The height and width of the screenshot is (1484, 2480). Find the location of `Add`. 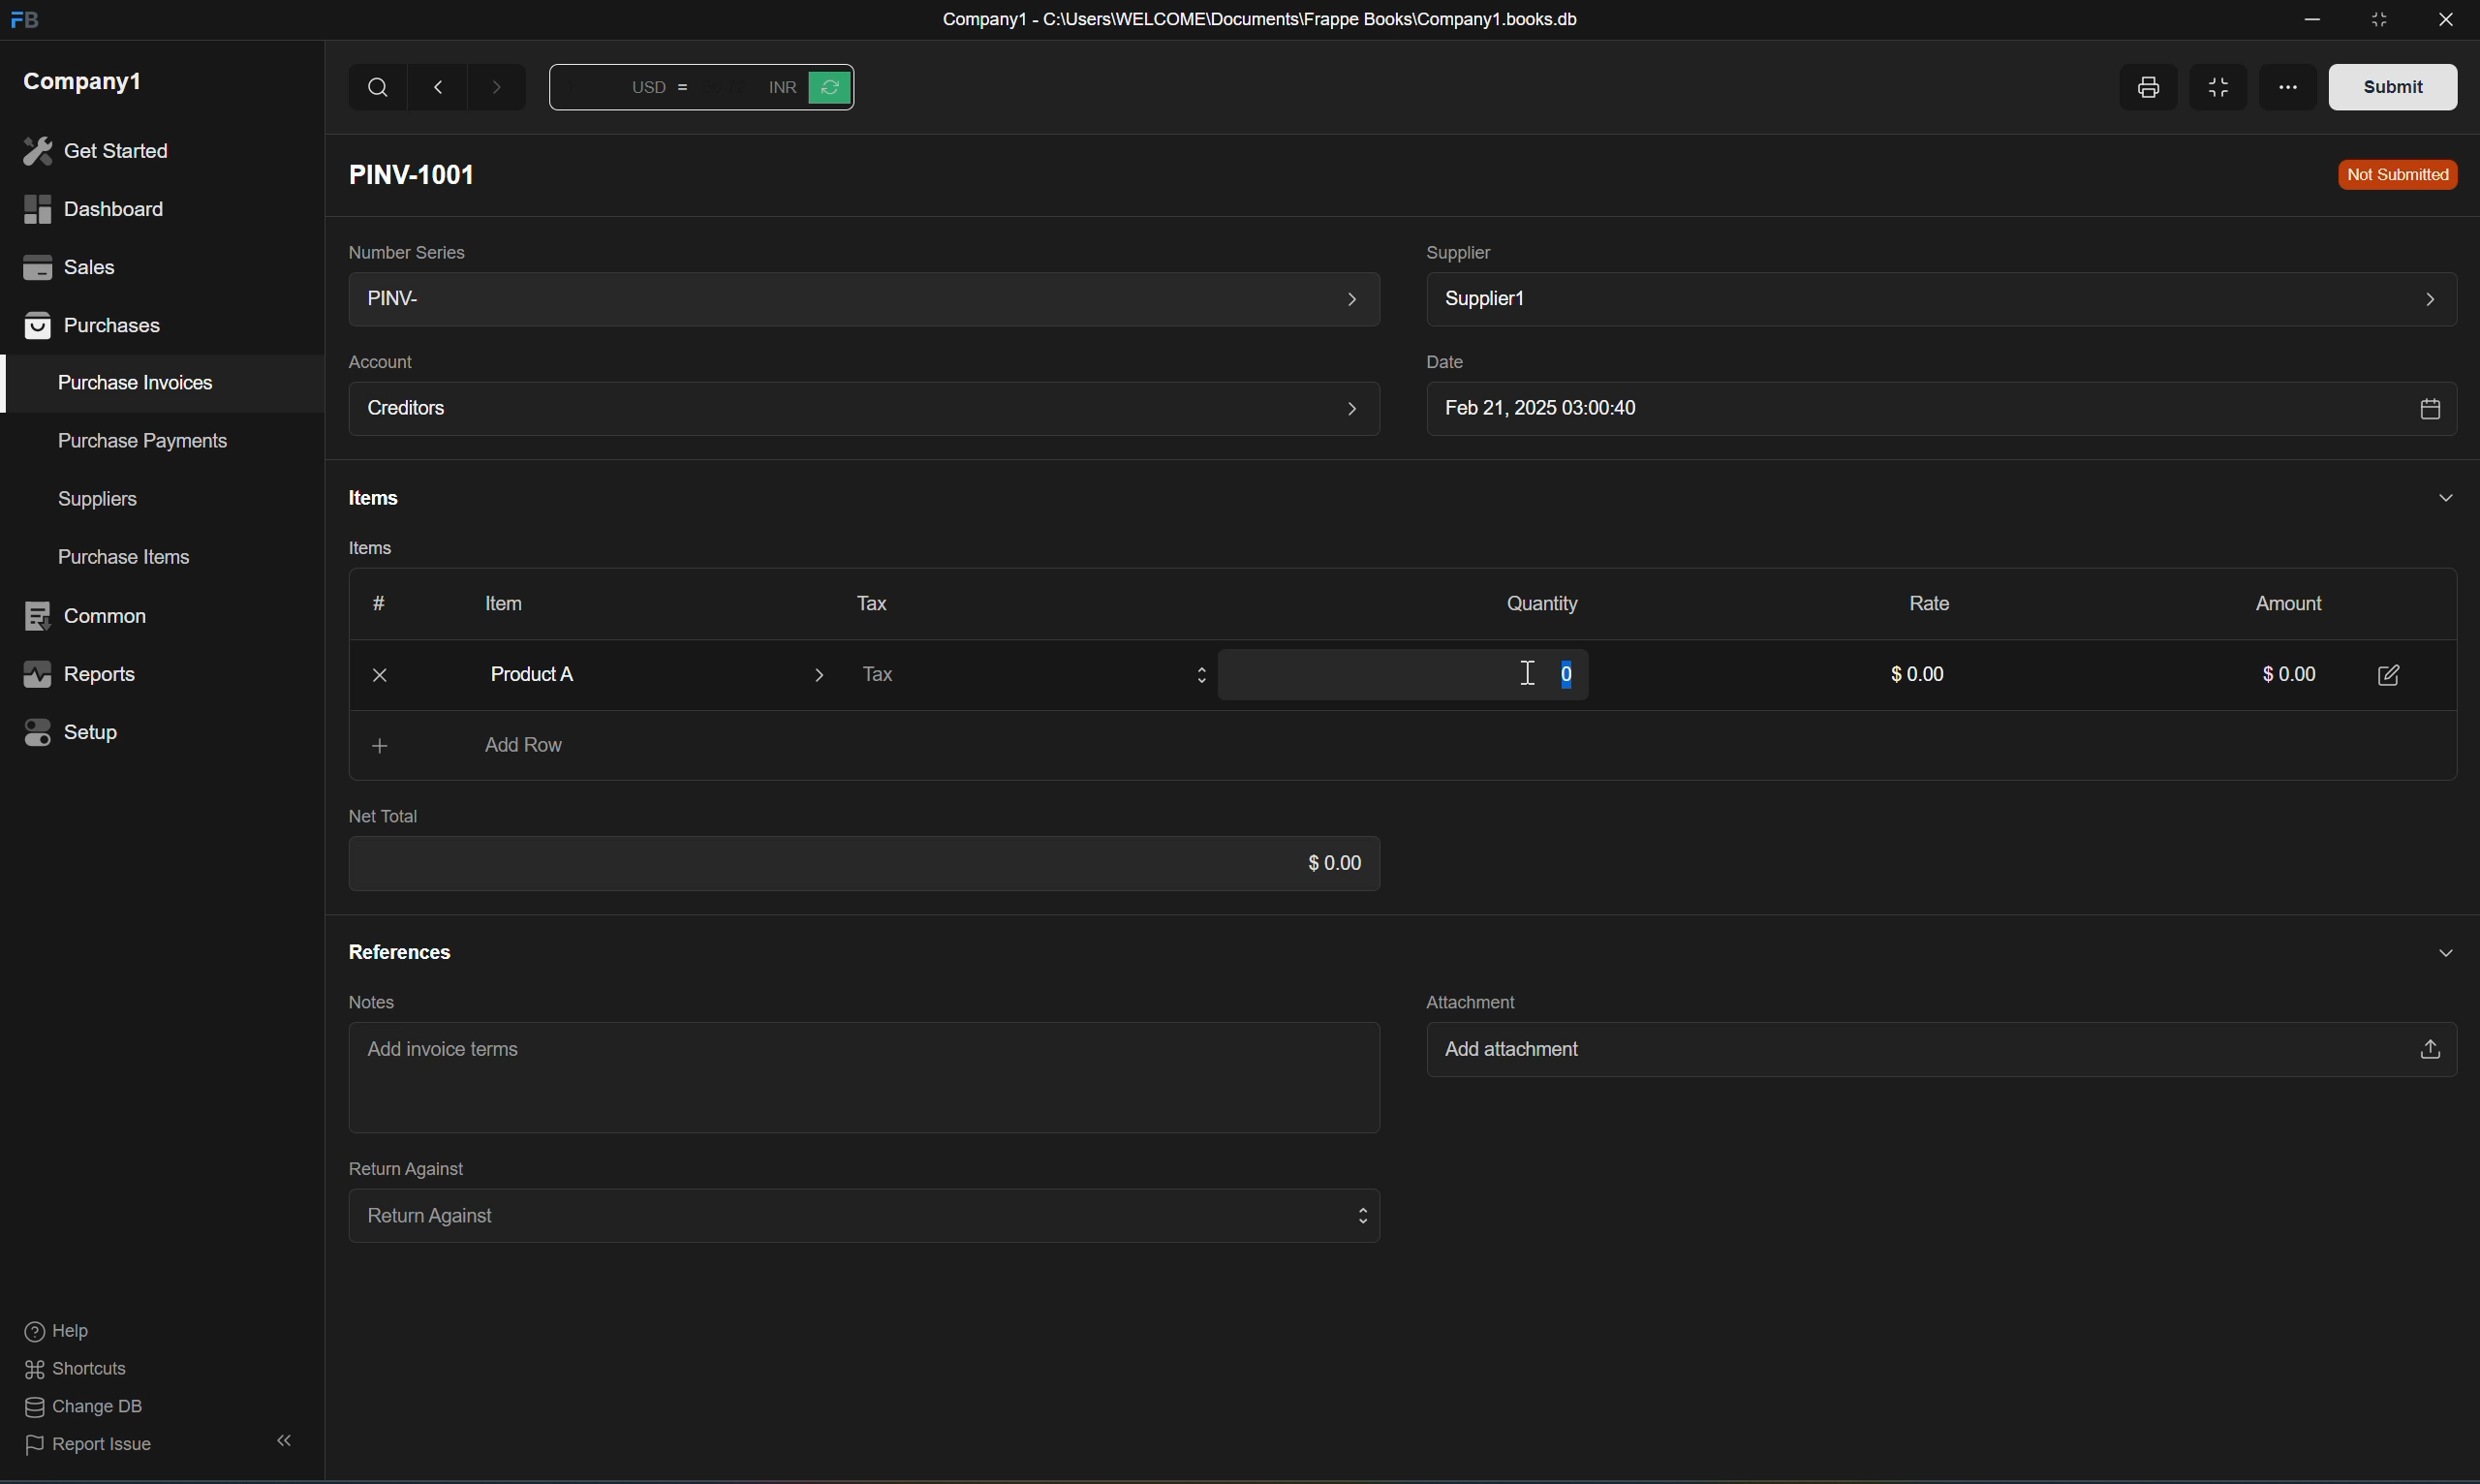

Add is located at coordinates (366, 746).